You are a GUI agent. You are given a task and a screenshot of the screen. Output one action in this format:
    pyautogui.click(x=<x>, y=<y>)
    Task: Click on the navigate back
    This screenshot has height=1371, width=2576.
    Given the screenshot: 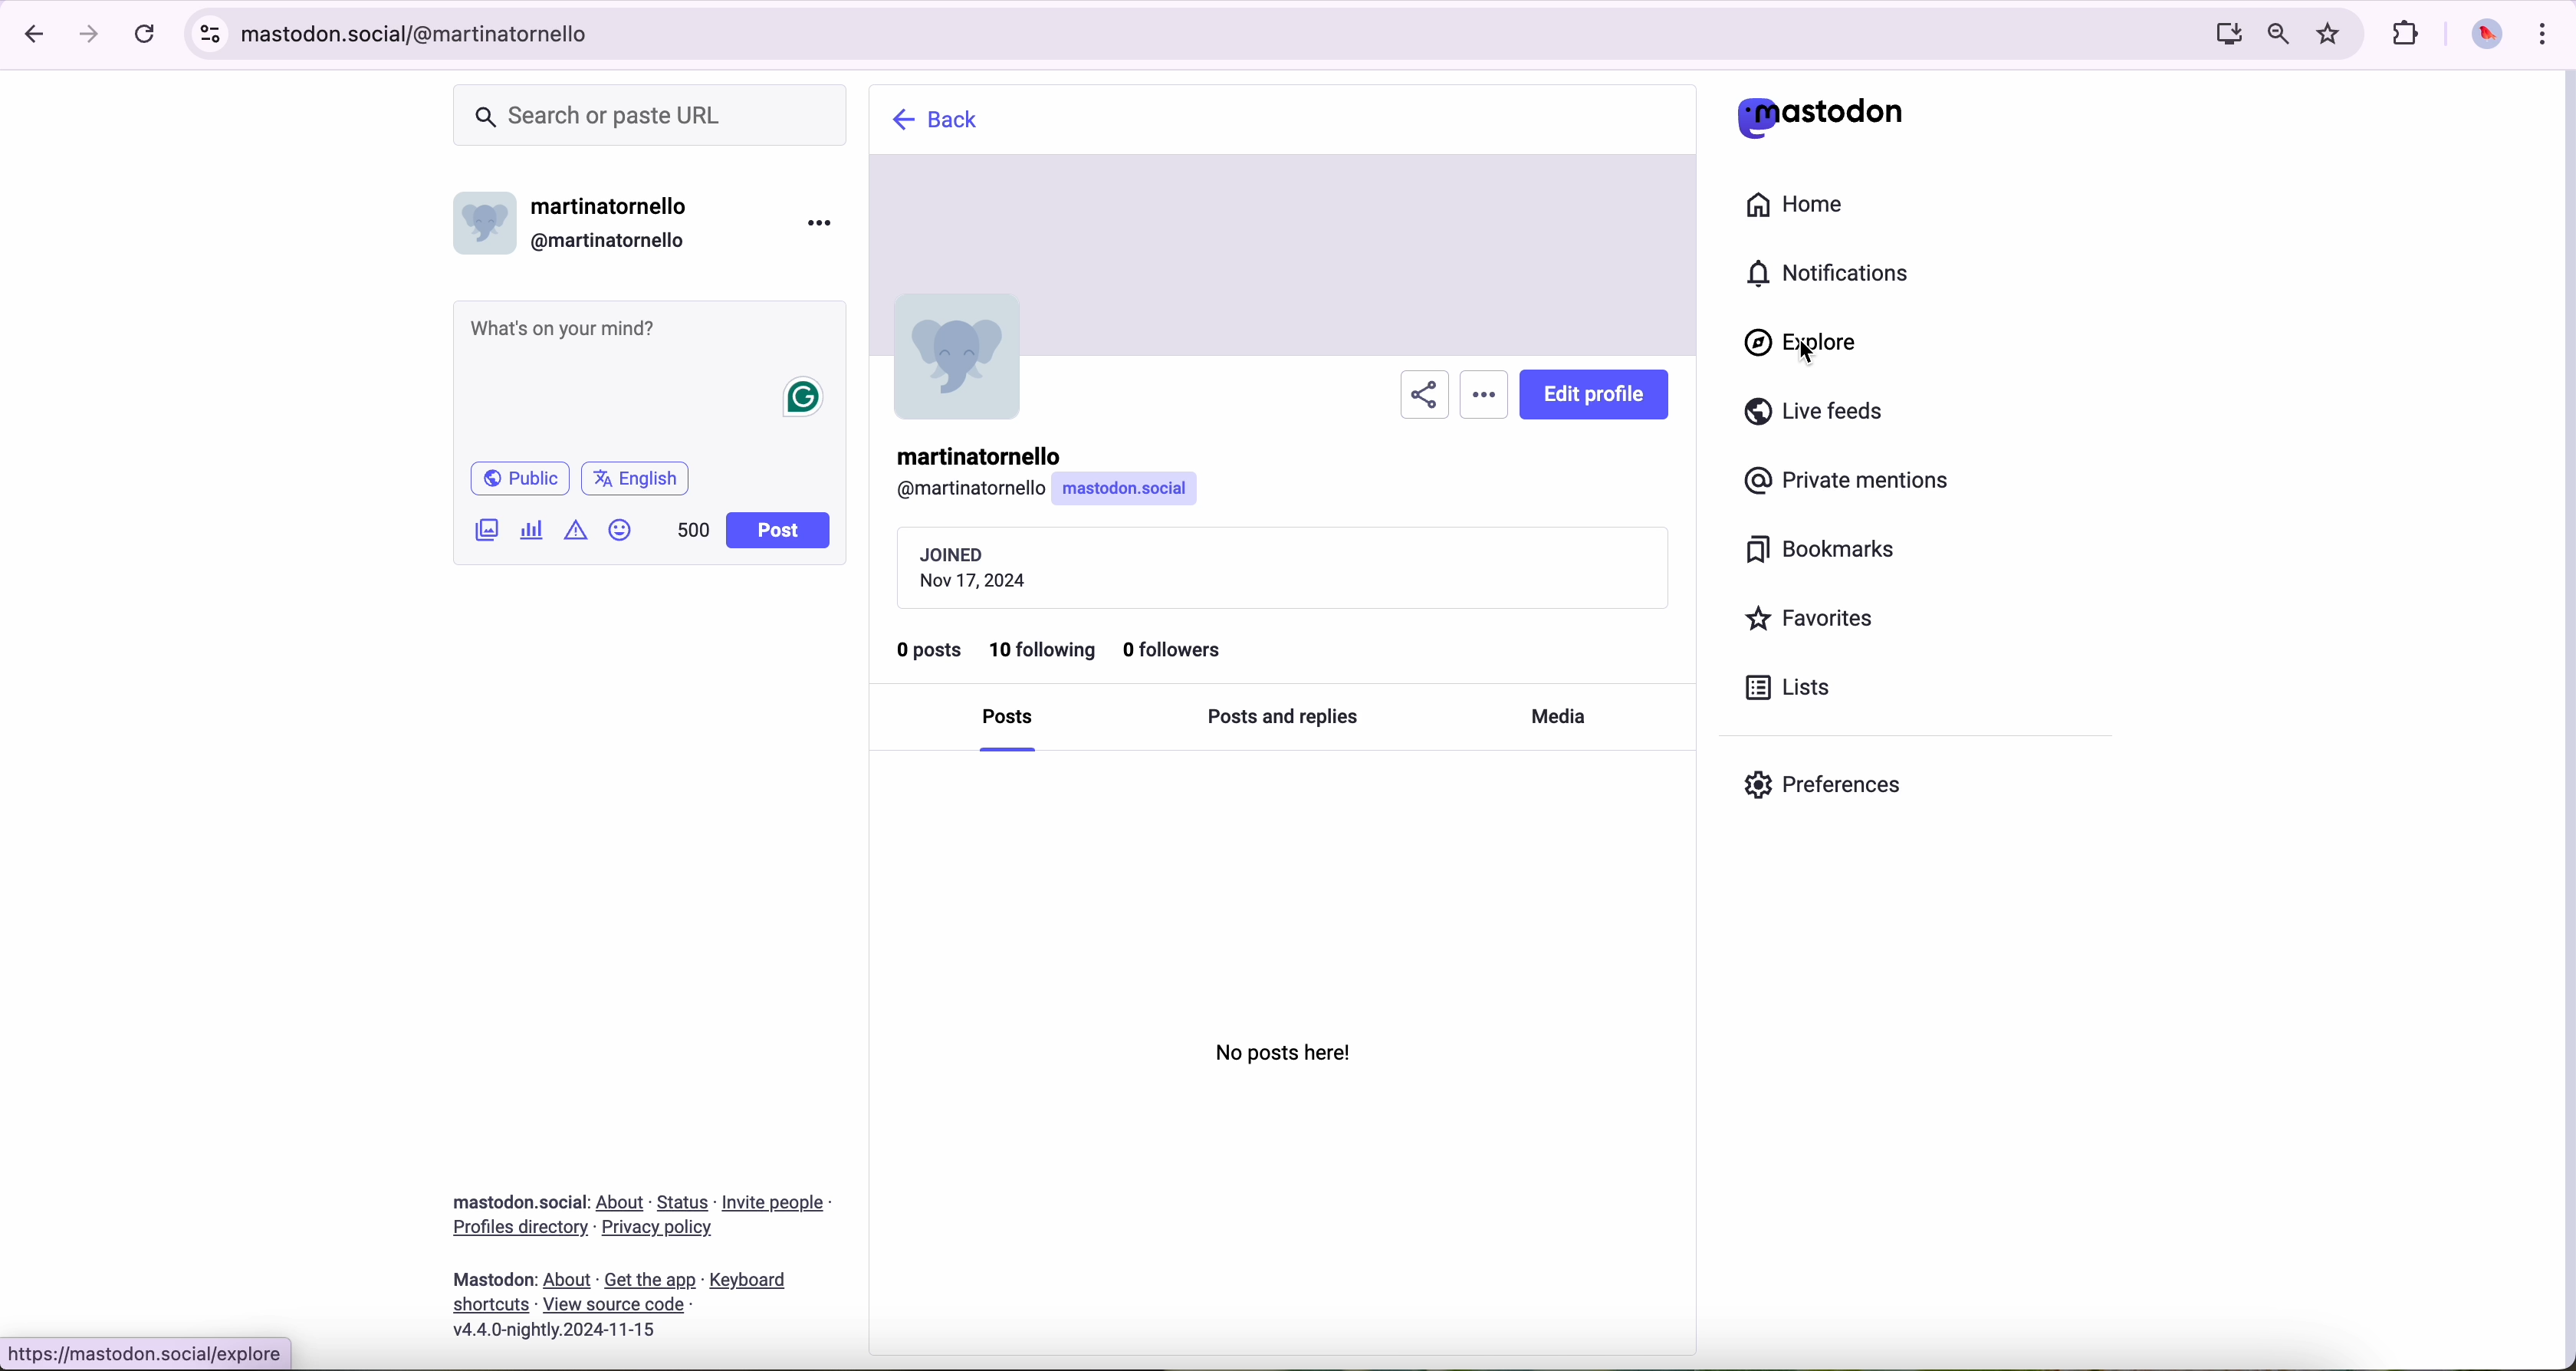 What is the action you would take?
    pyautogui.click(x=31, y=35)
    